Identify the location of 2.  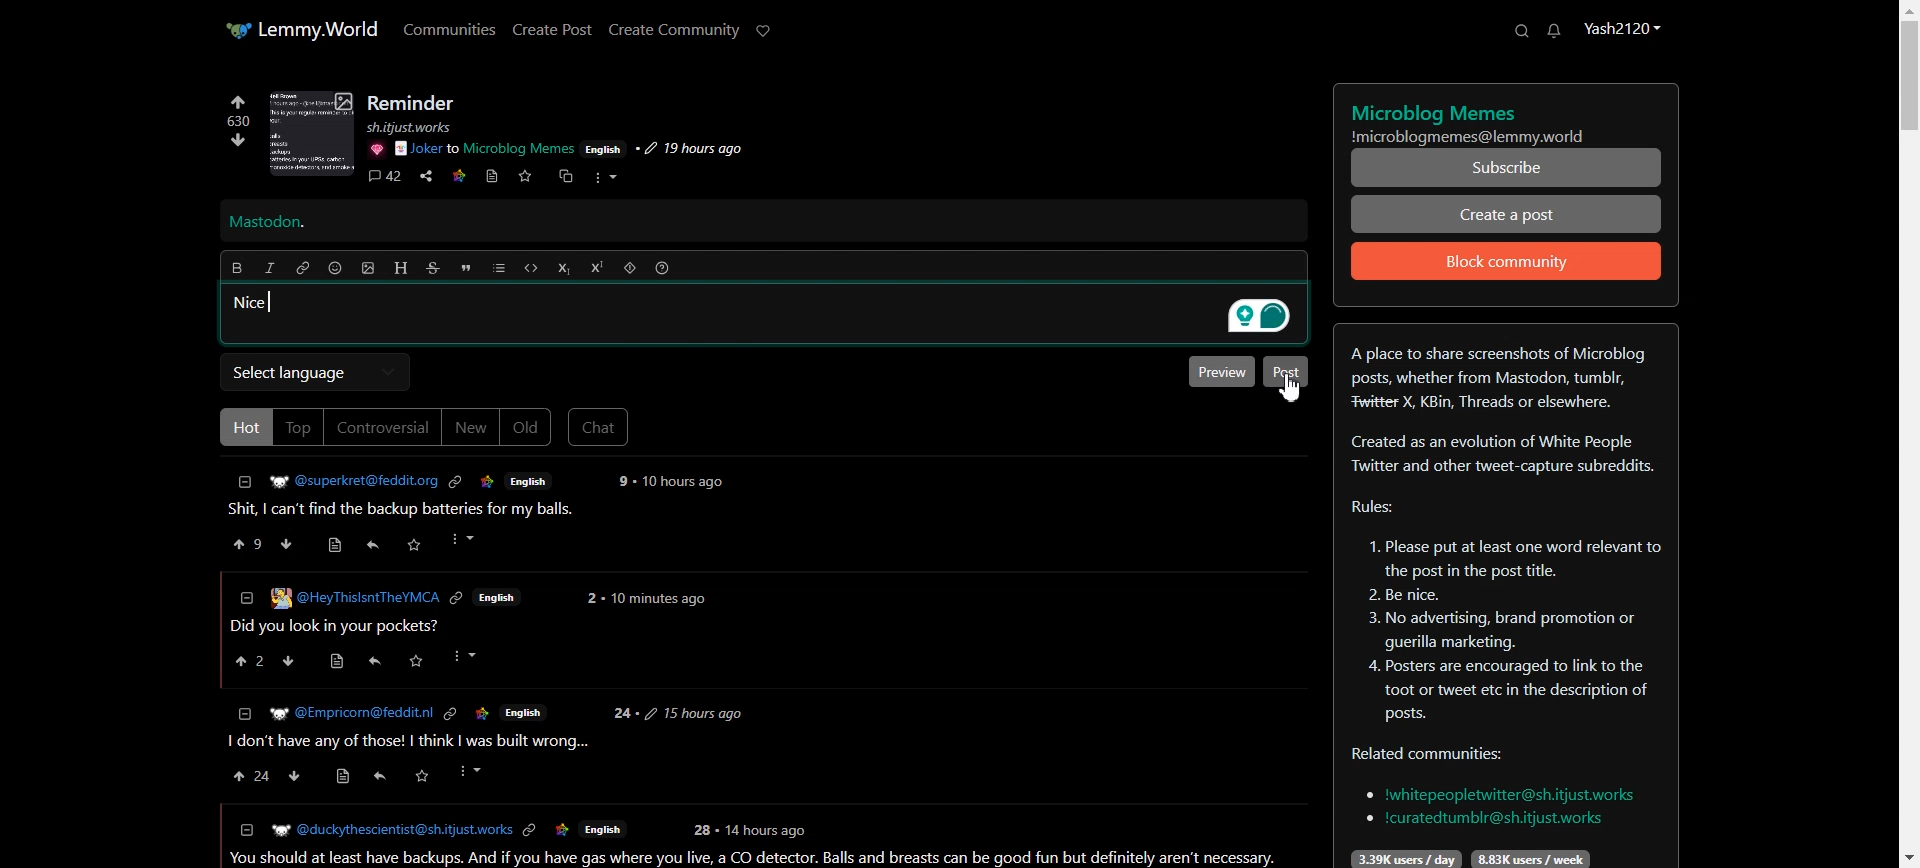
(590, 598).